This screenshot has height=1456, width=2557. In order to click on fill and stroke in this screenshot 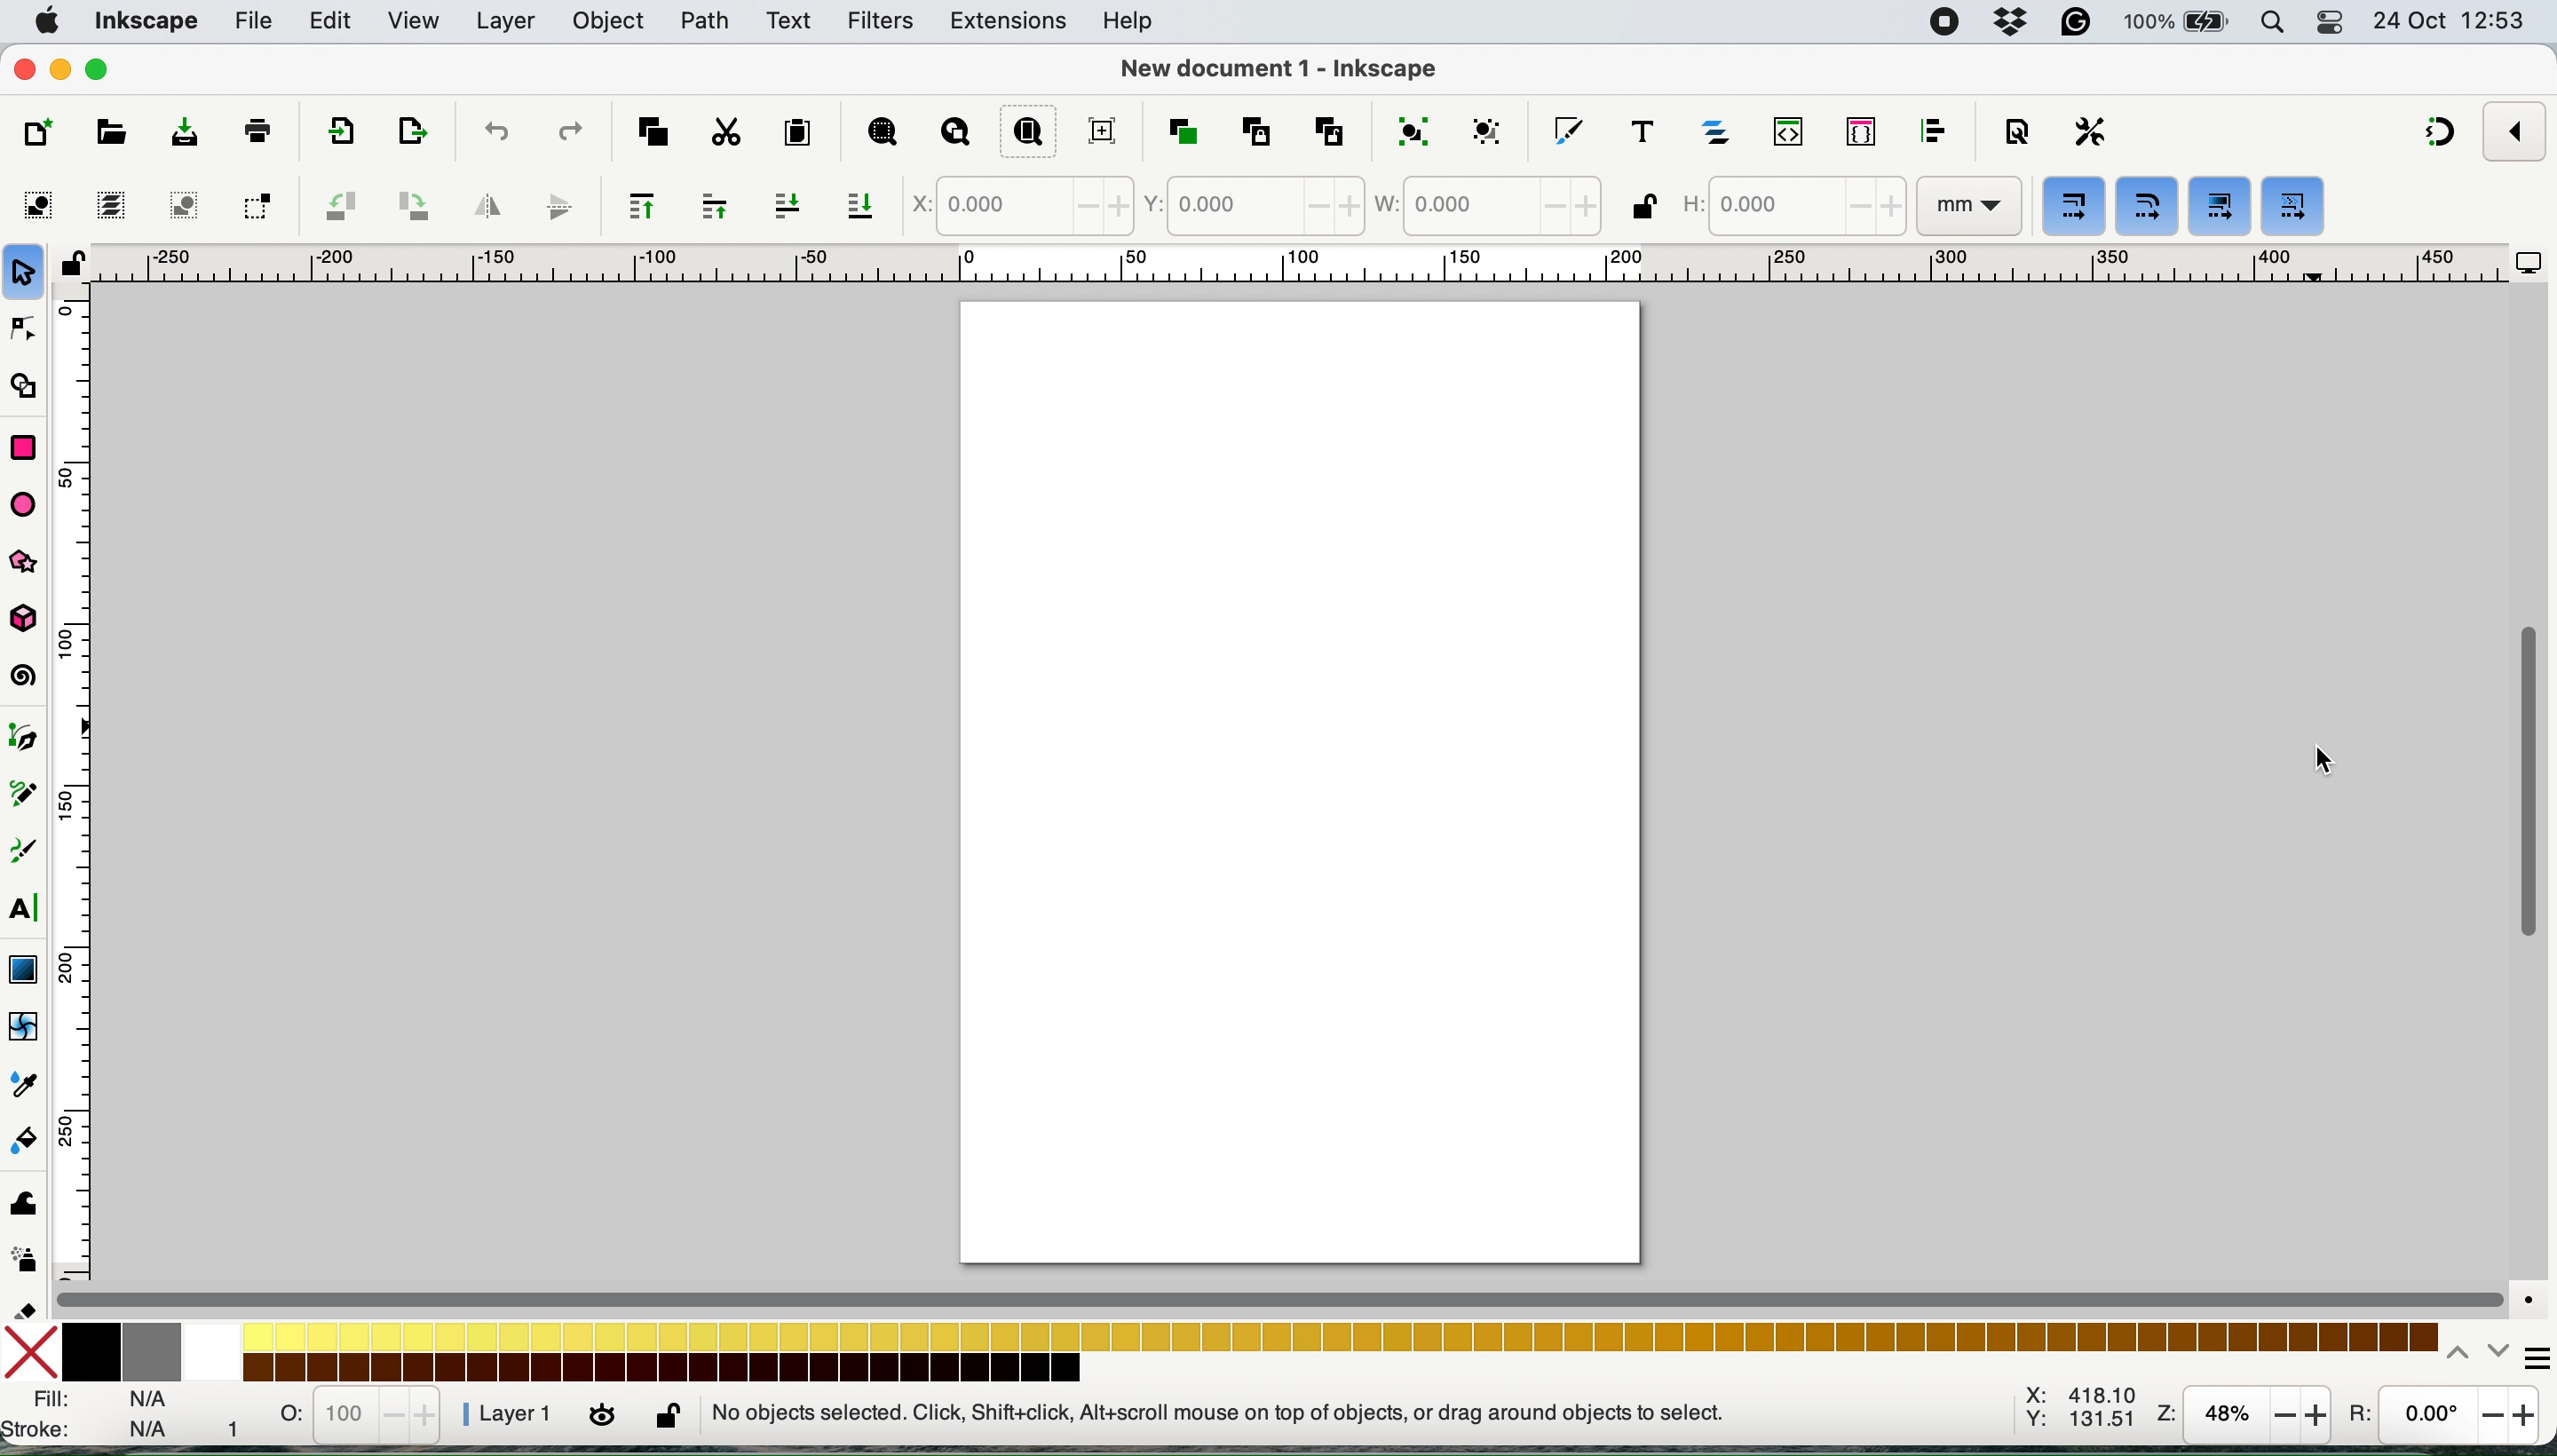, I will do `click(89, 1414)`.